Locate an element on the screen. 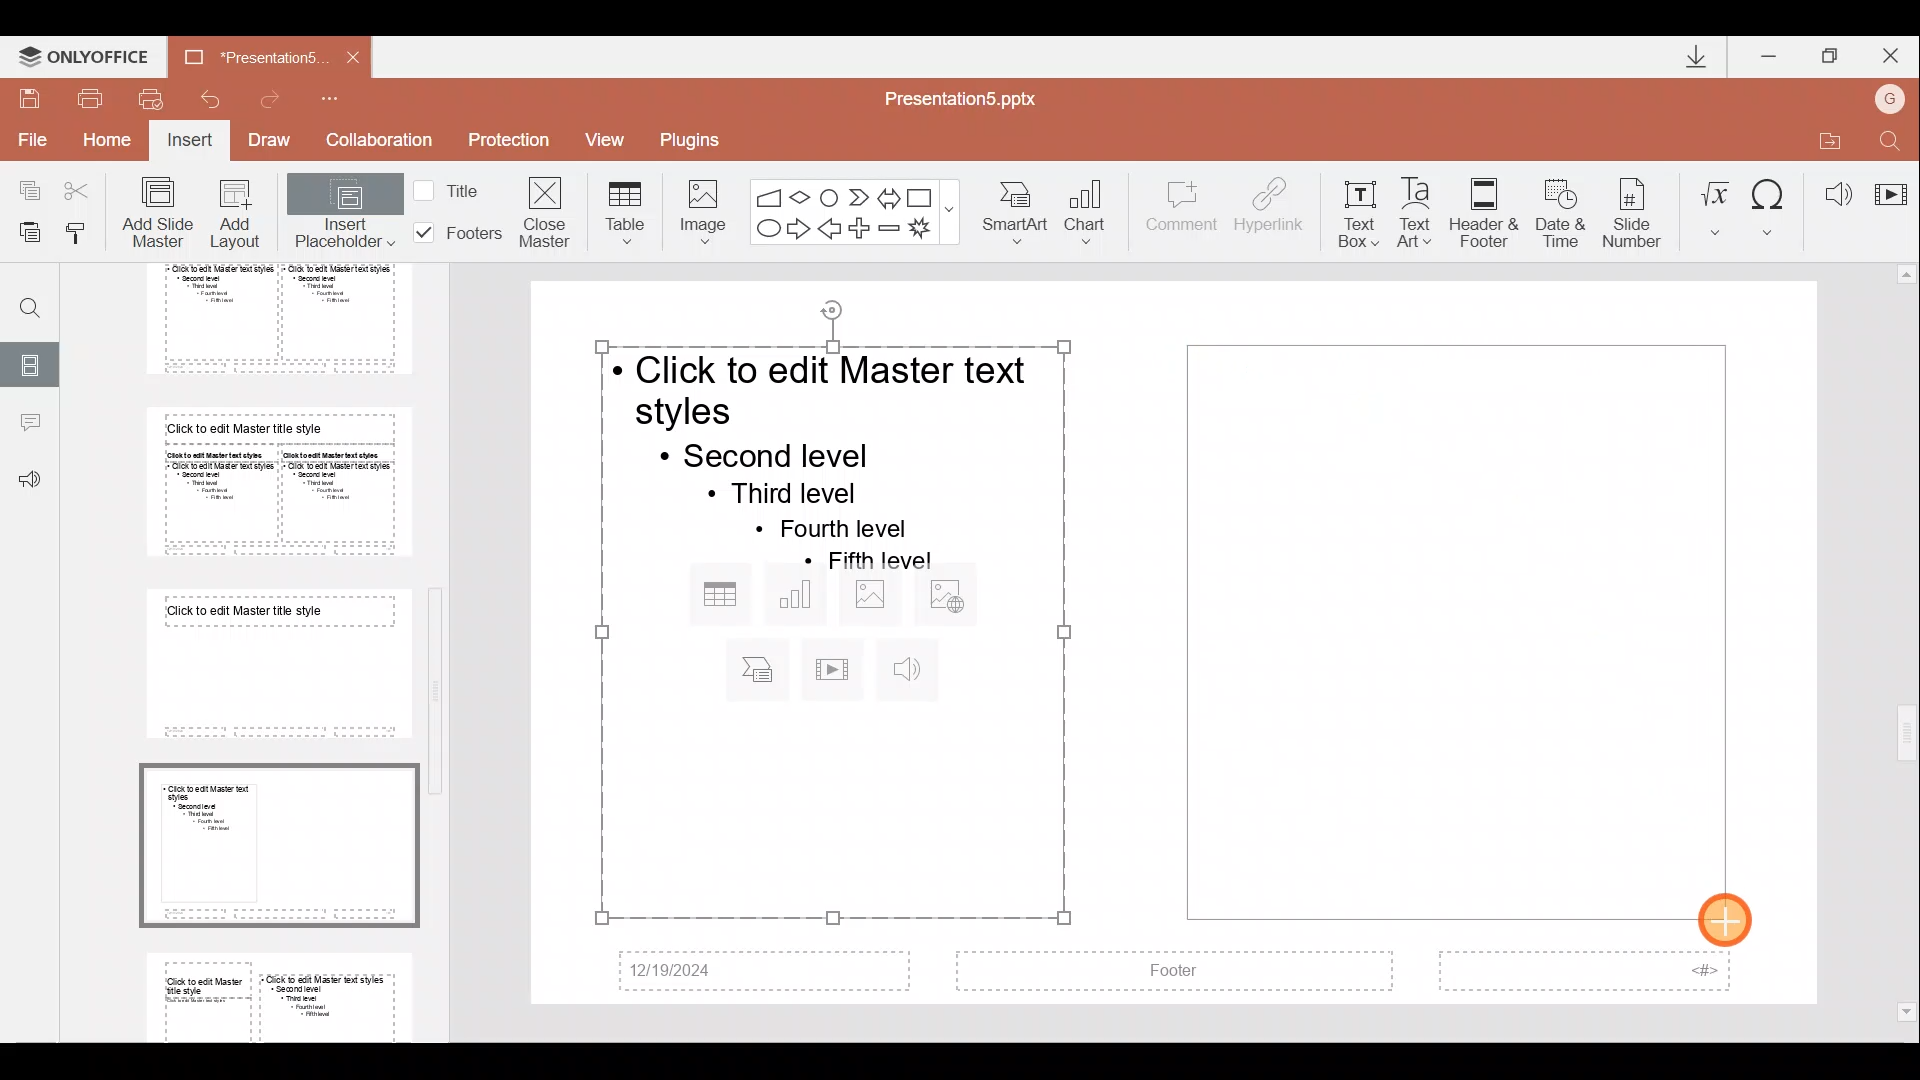 This screenshot has height=1080, width=1920. Image is located at coordinates (697, 208).